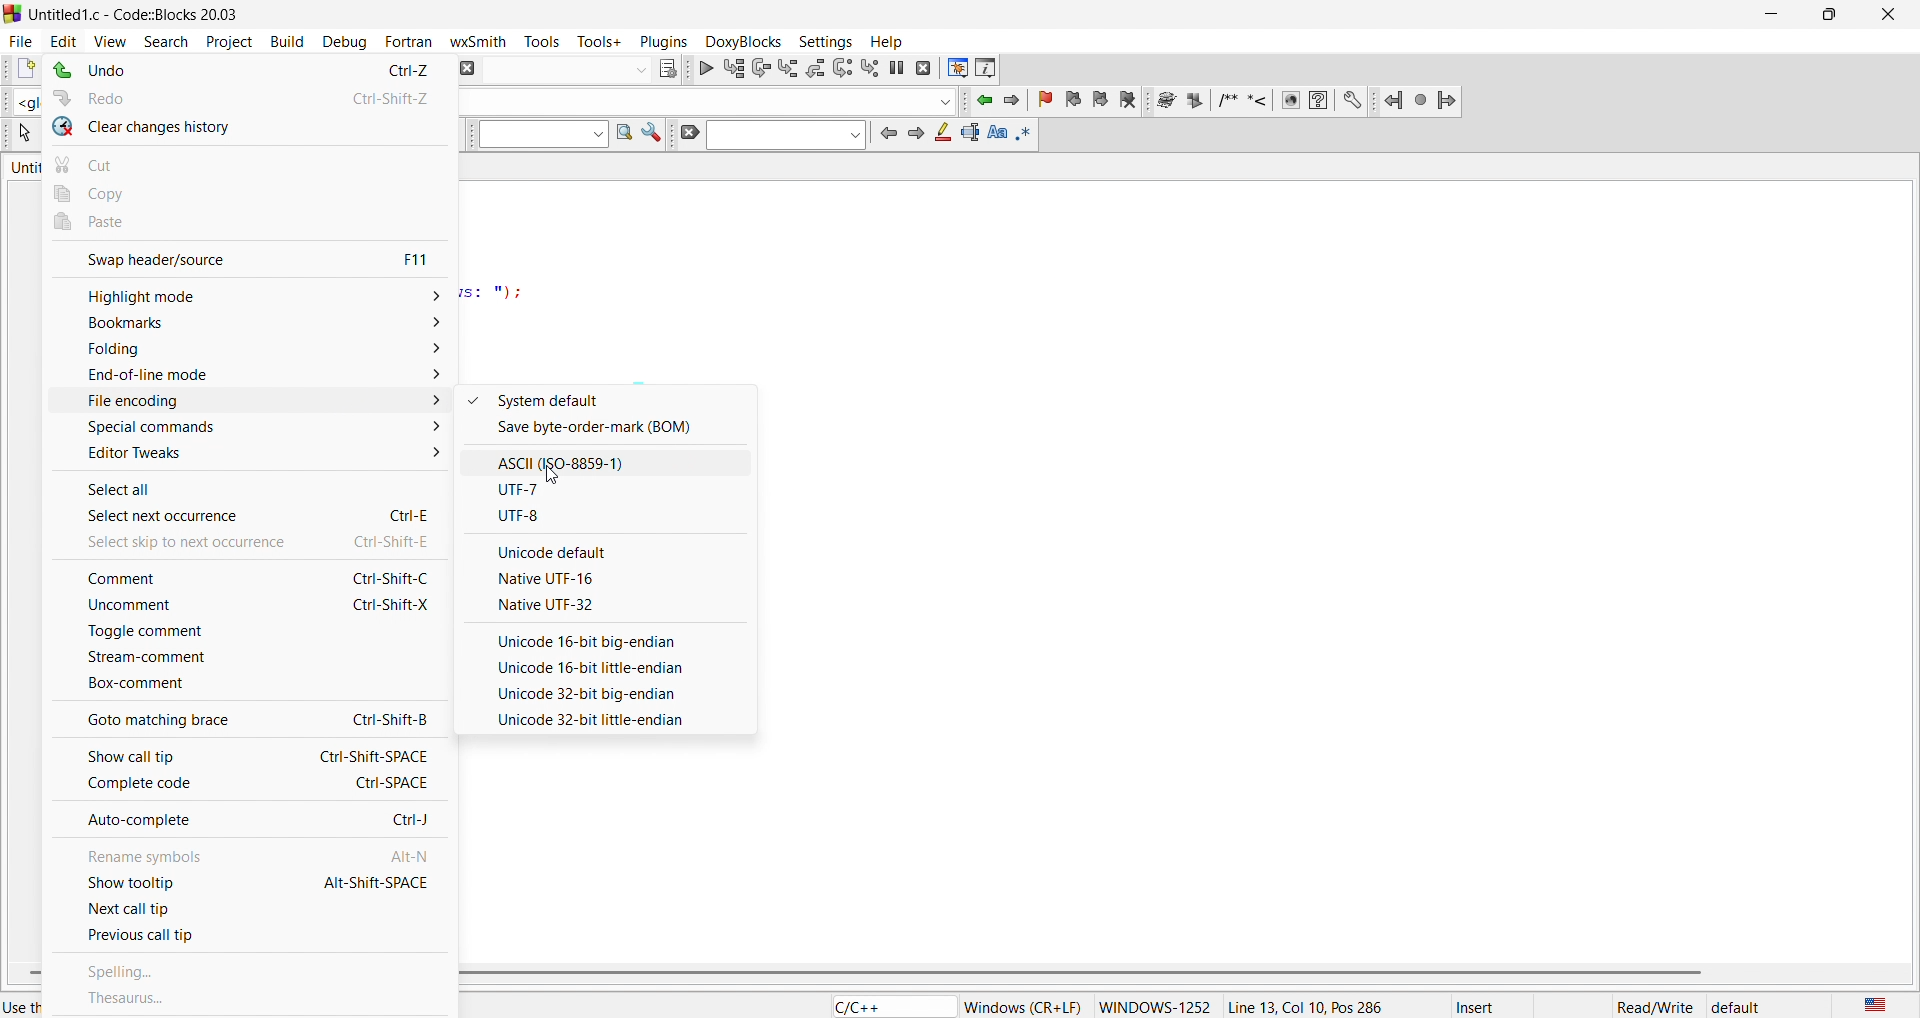 This screenshot has height=1018, width=1920. I want to click on file, so click(20, 42).